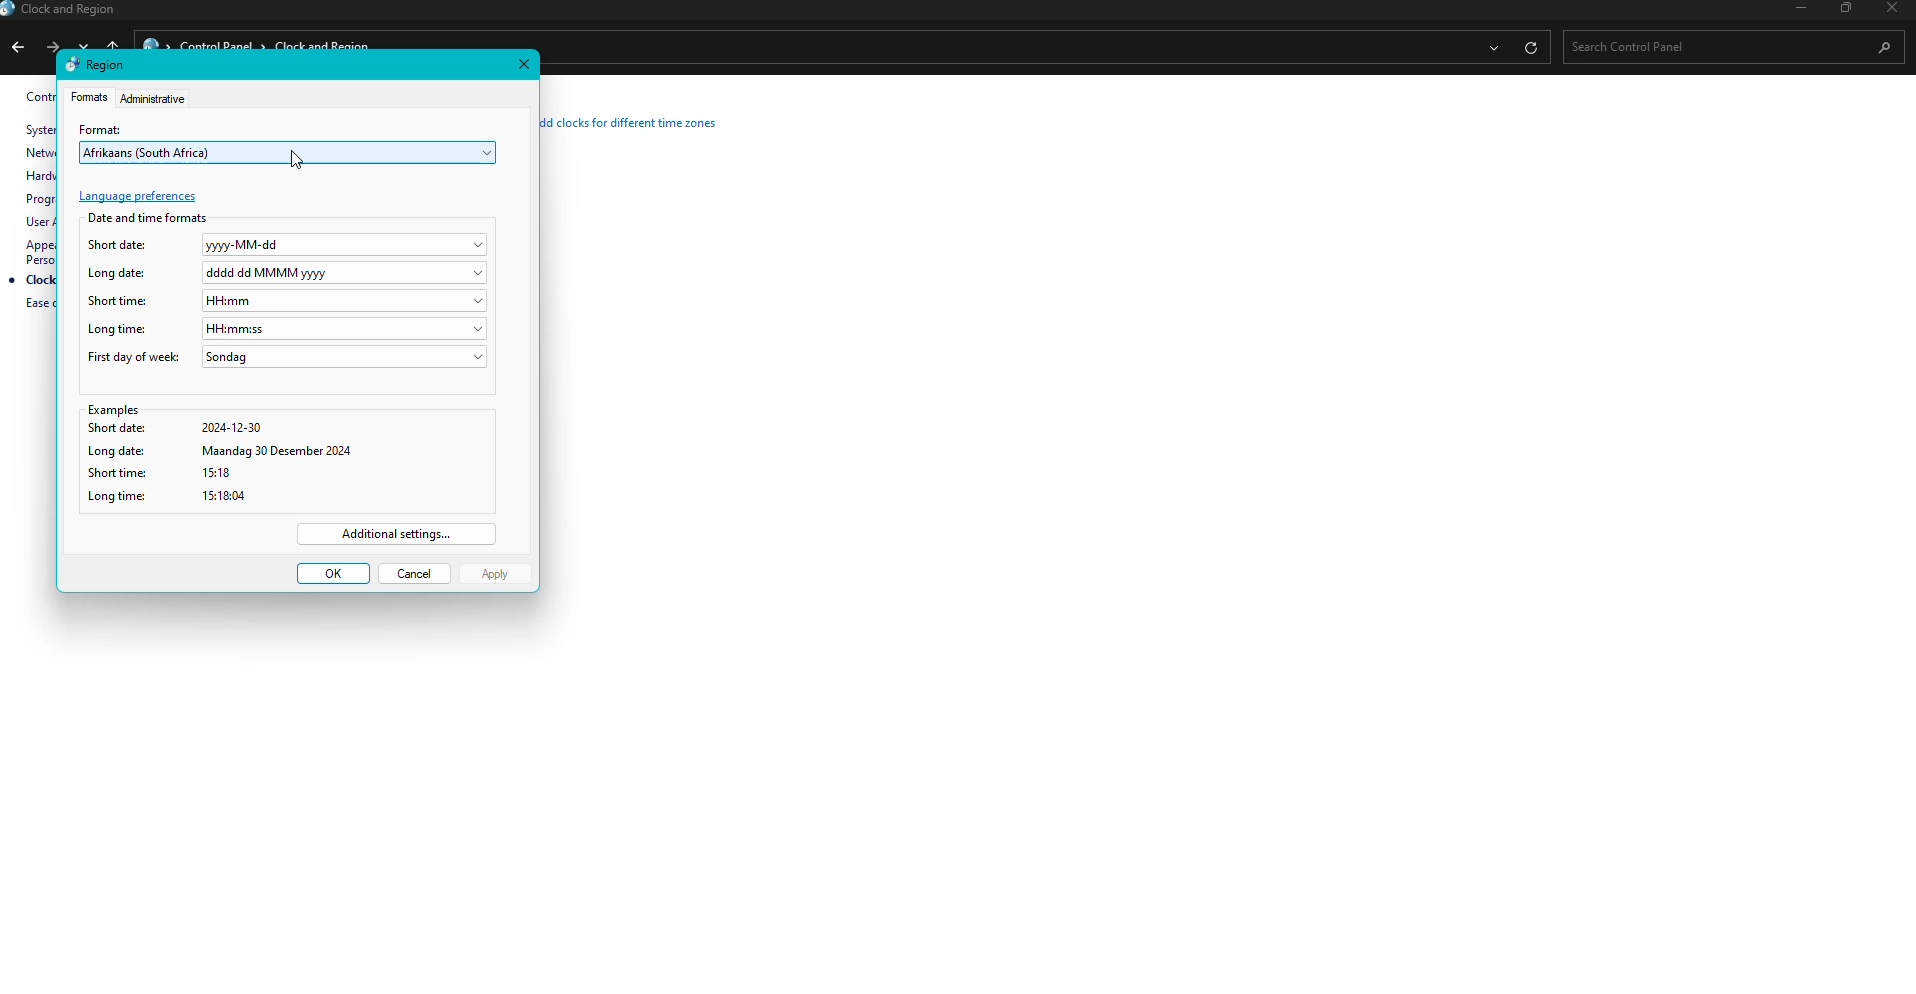 The height and width of the screenshot is (994, 1916). I want to click on Short time, so click(287, 300).